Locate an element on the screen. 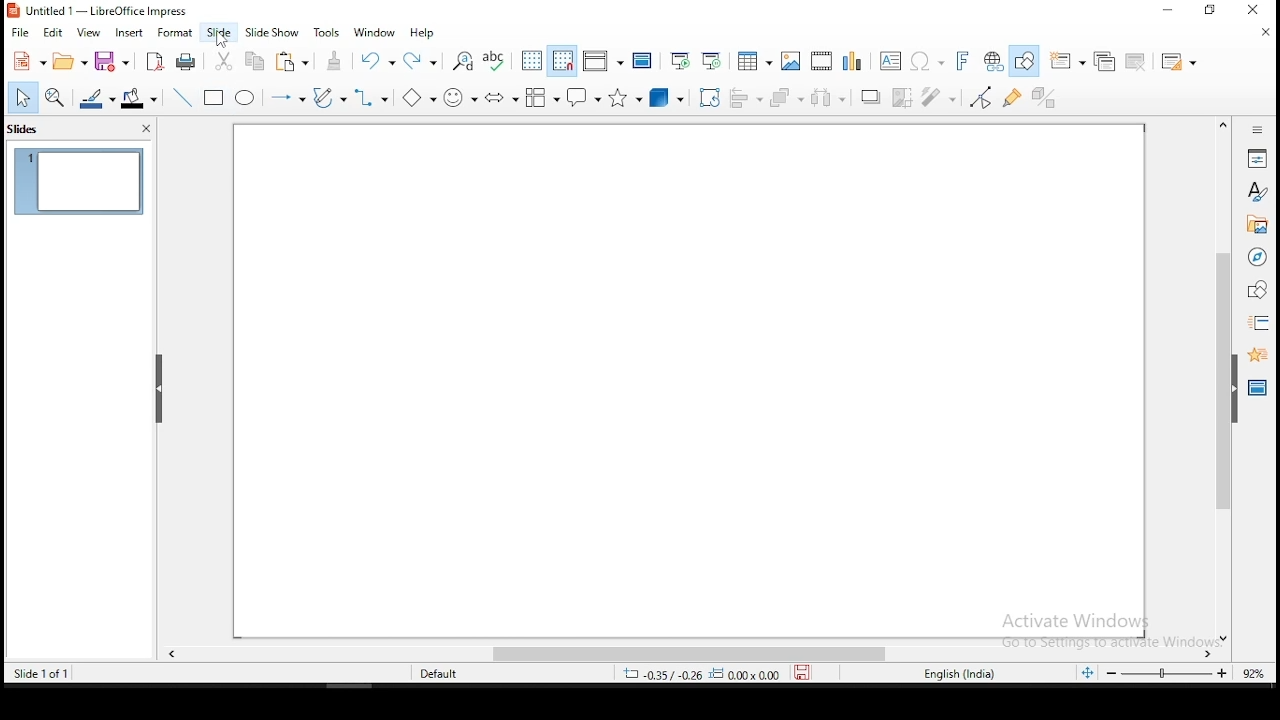 Image resolution: width=1280 pixels, height=720 pixels. zoom and pan is located at coordinates (59, 99).